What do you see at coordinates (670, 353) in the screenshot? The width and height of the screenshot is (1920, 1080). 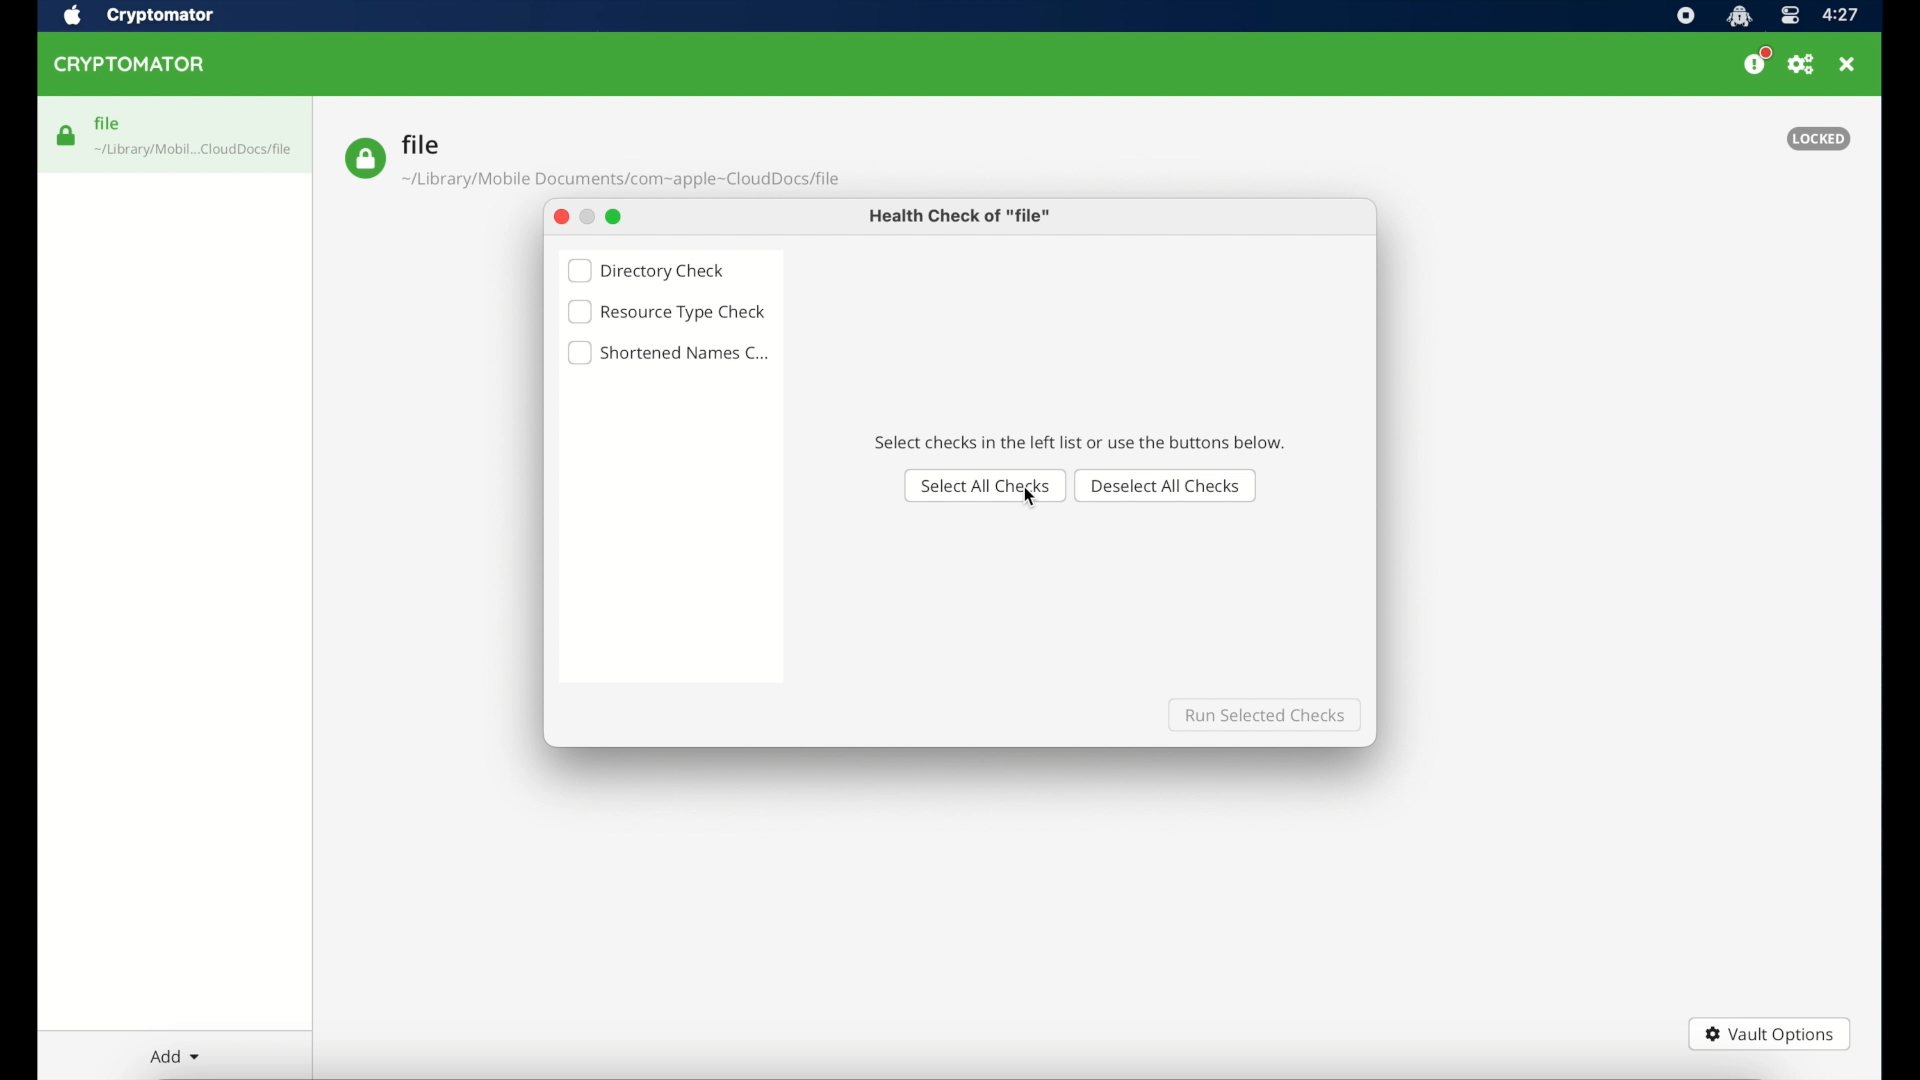 I see `shortened names` at bounding box center [670, 353].